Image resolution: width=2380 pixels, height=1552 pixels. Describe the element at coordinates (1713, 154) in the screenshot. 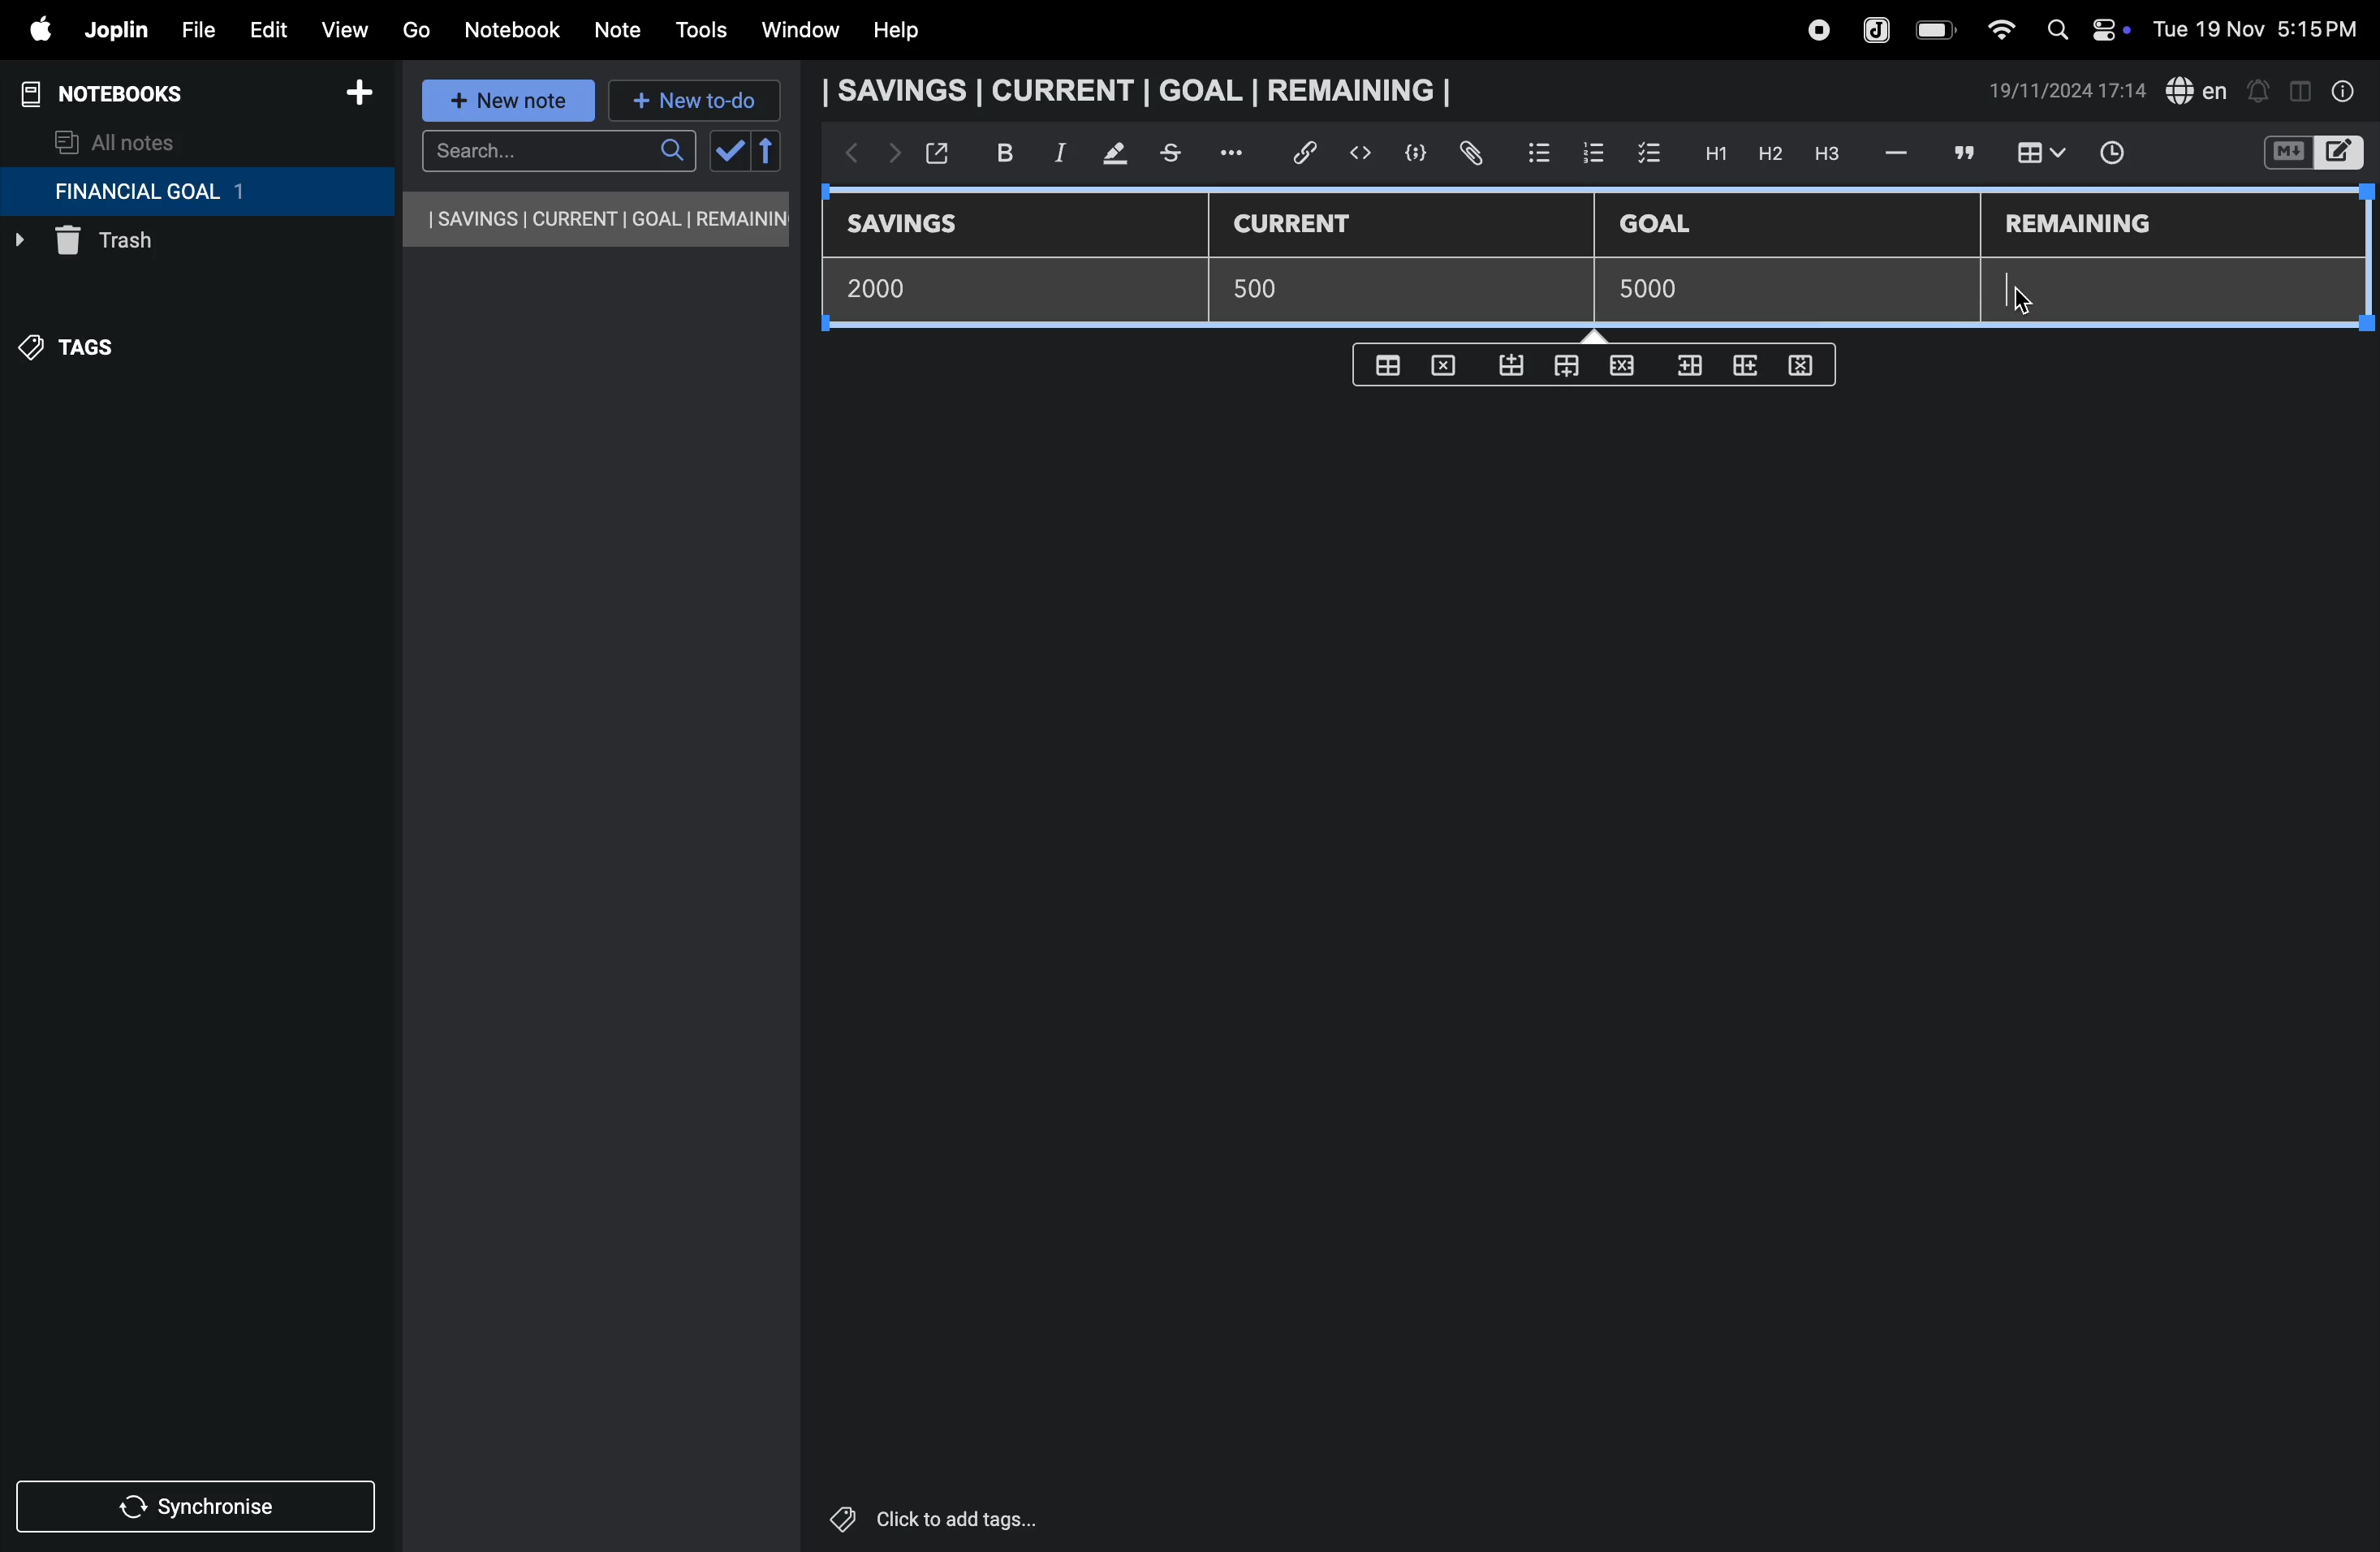

I see `H1` at that location.